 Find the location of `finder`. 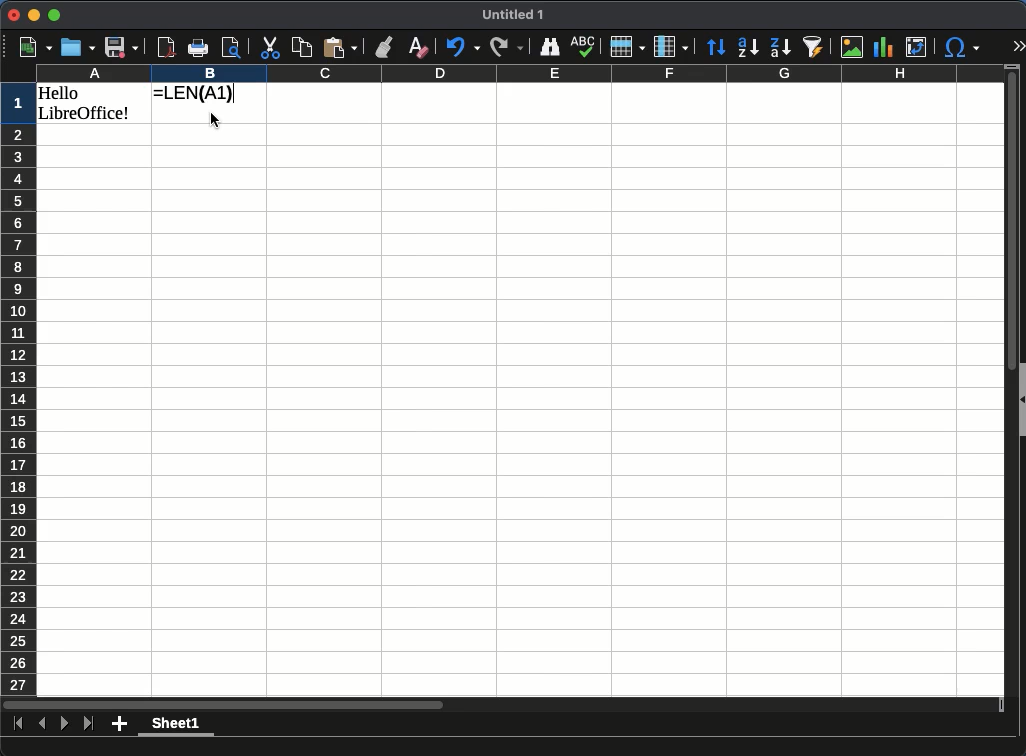

finder is located at coordinates (550, 47).